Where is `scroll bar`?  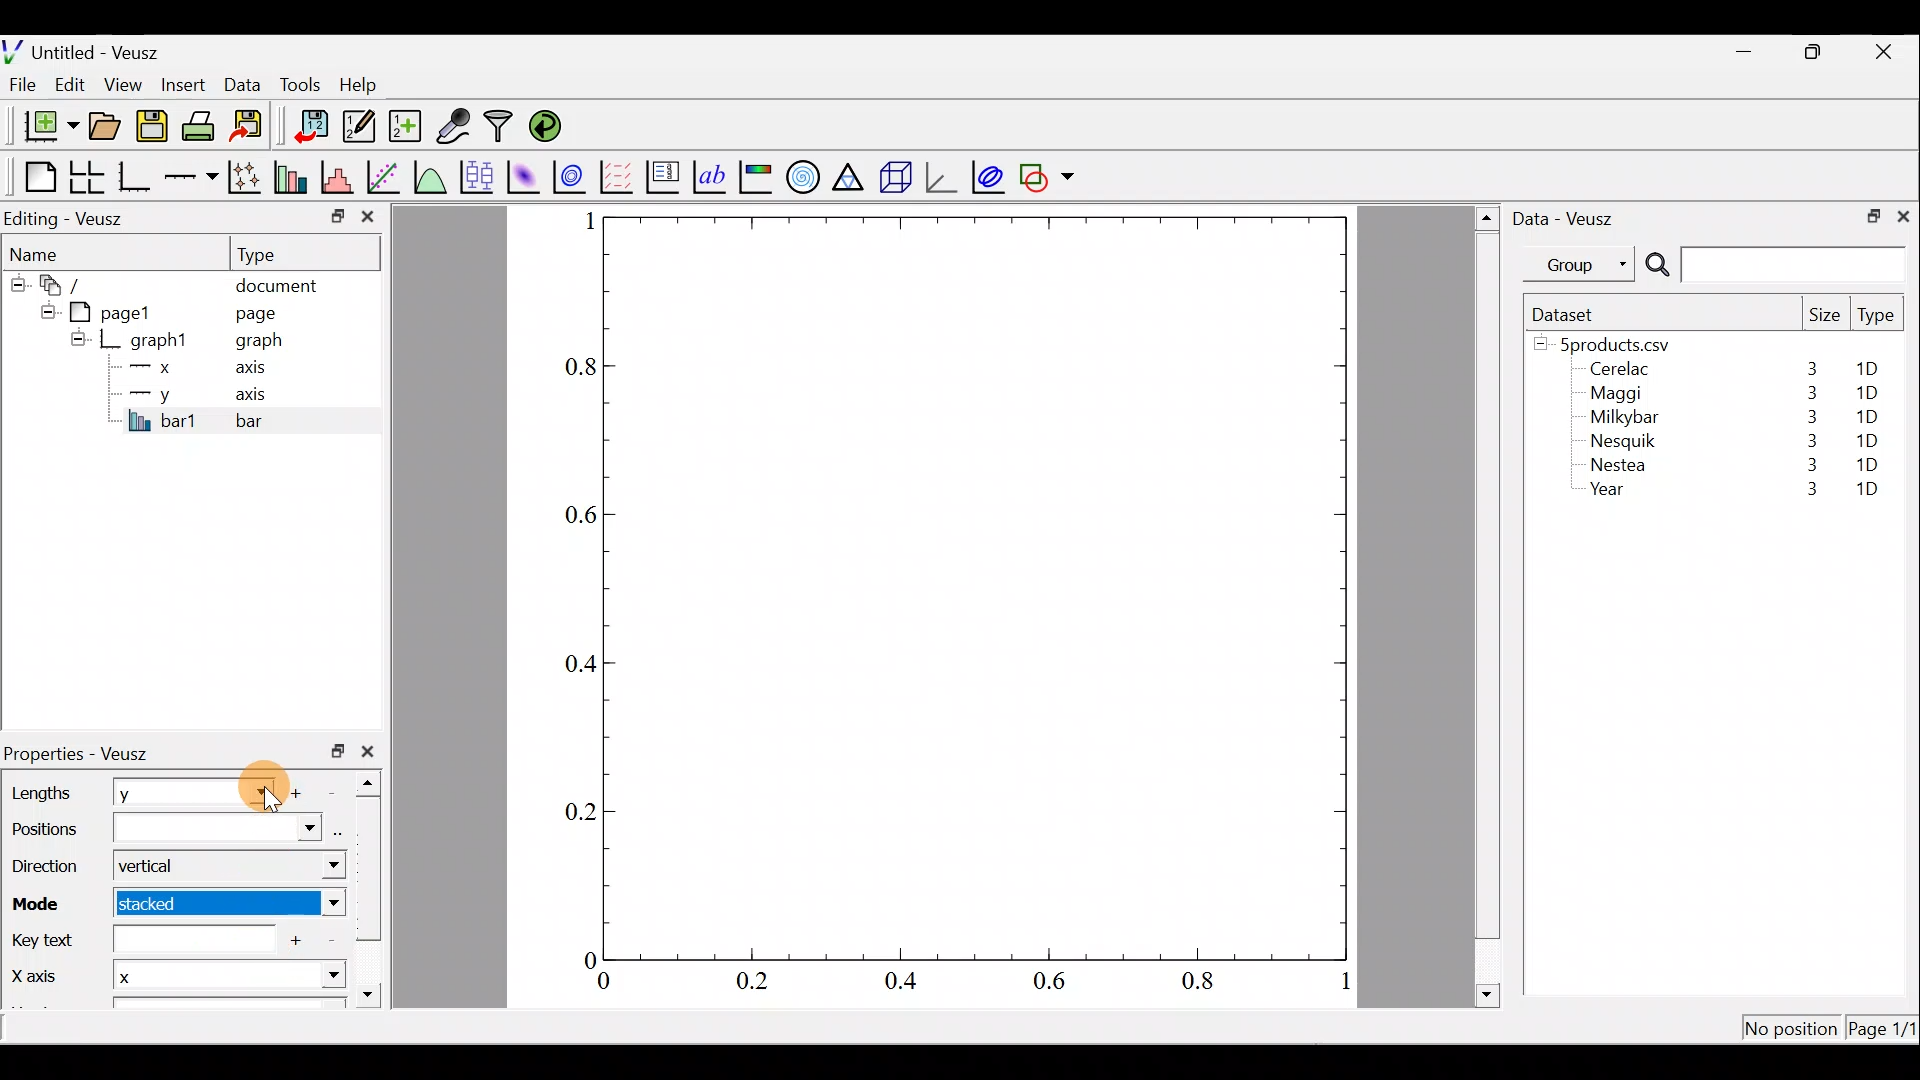 scroll bar is located at coordinates (374, 884).